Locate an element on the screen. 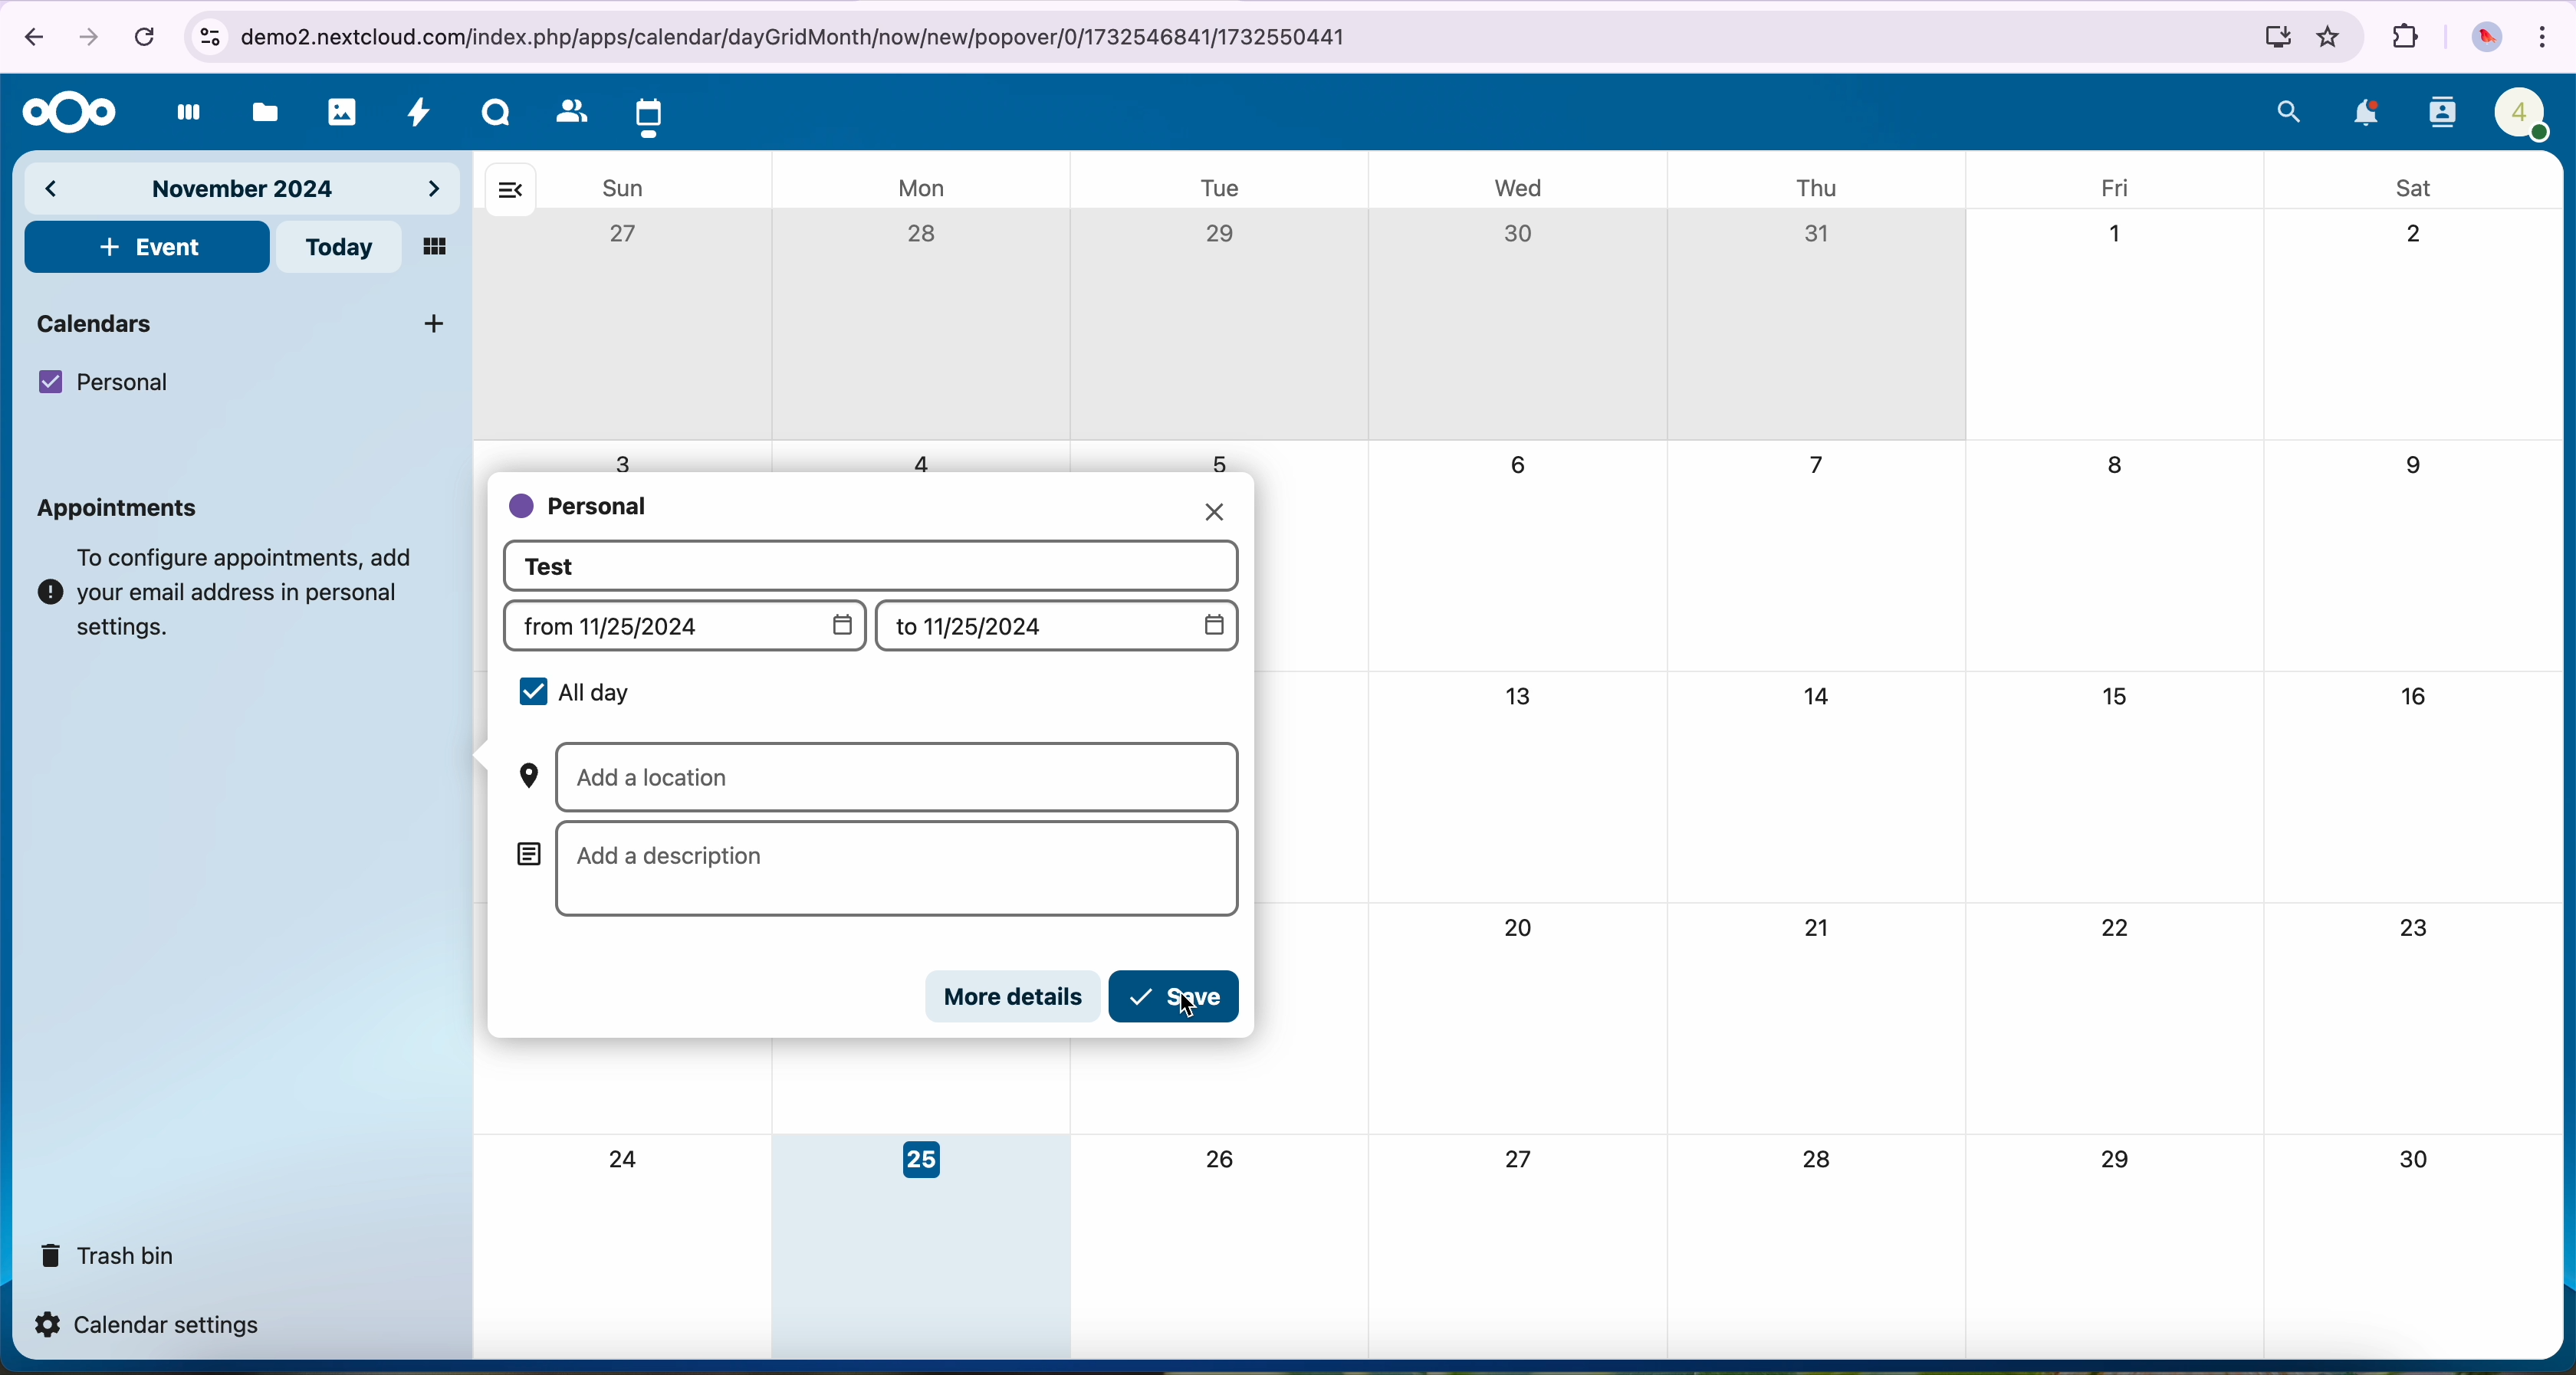  5 is located at coordinates (1223, 461).